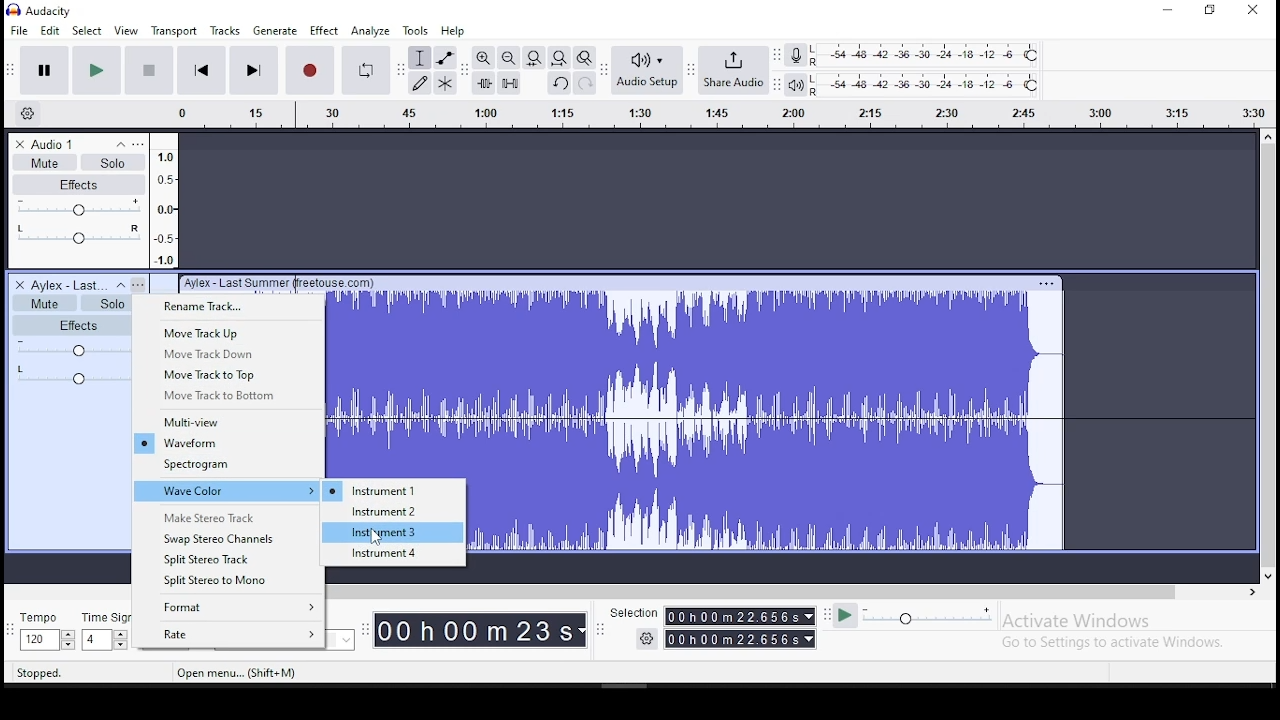  I want to click on draw tool, so click(420, 83).